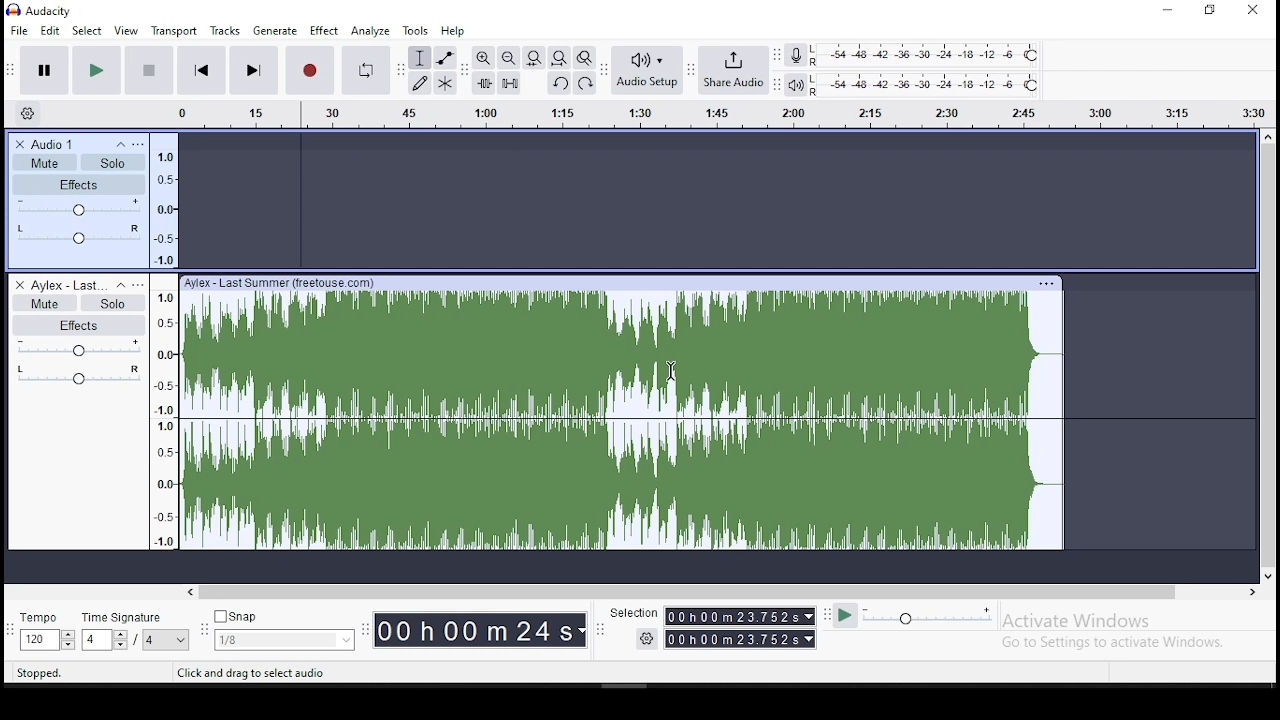  What do you see at coordinates (416, 31) in the screenshot?
I see `tools` at bounding box center [416, 31].